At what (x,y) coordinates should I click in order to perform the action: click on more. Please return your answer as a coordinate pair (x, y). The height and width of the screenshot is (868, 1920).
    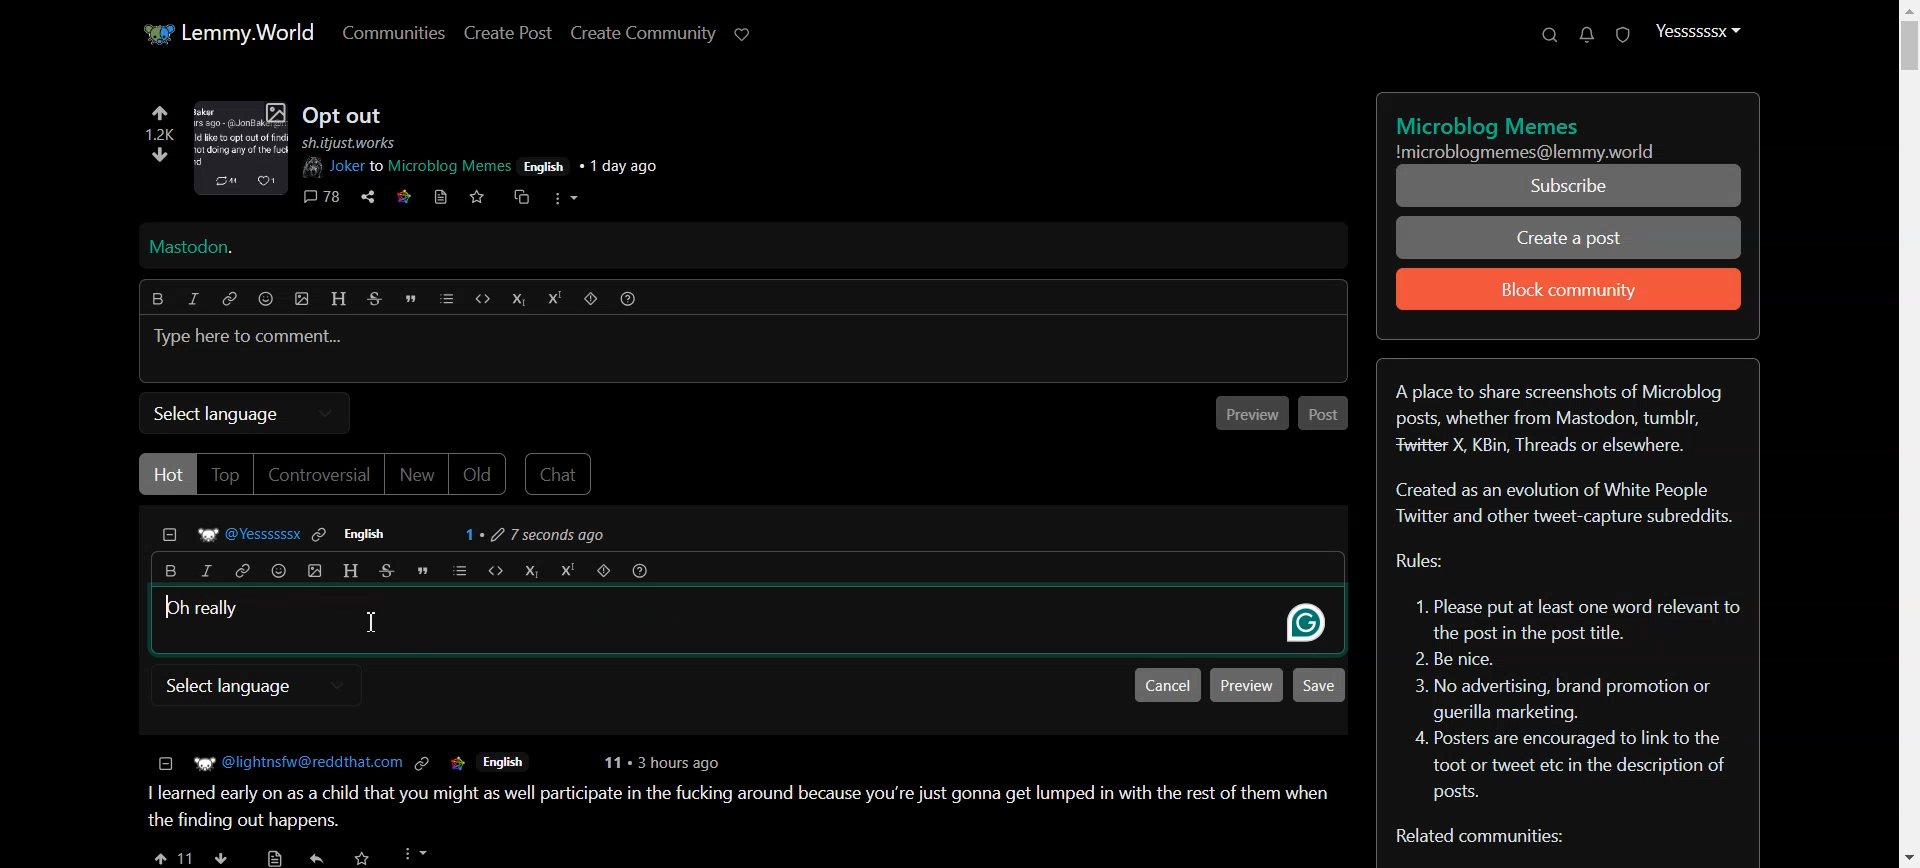
    Looking at the image, I should click on (422, 854).